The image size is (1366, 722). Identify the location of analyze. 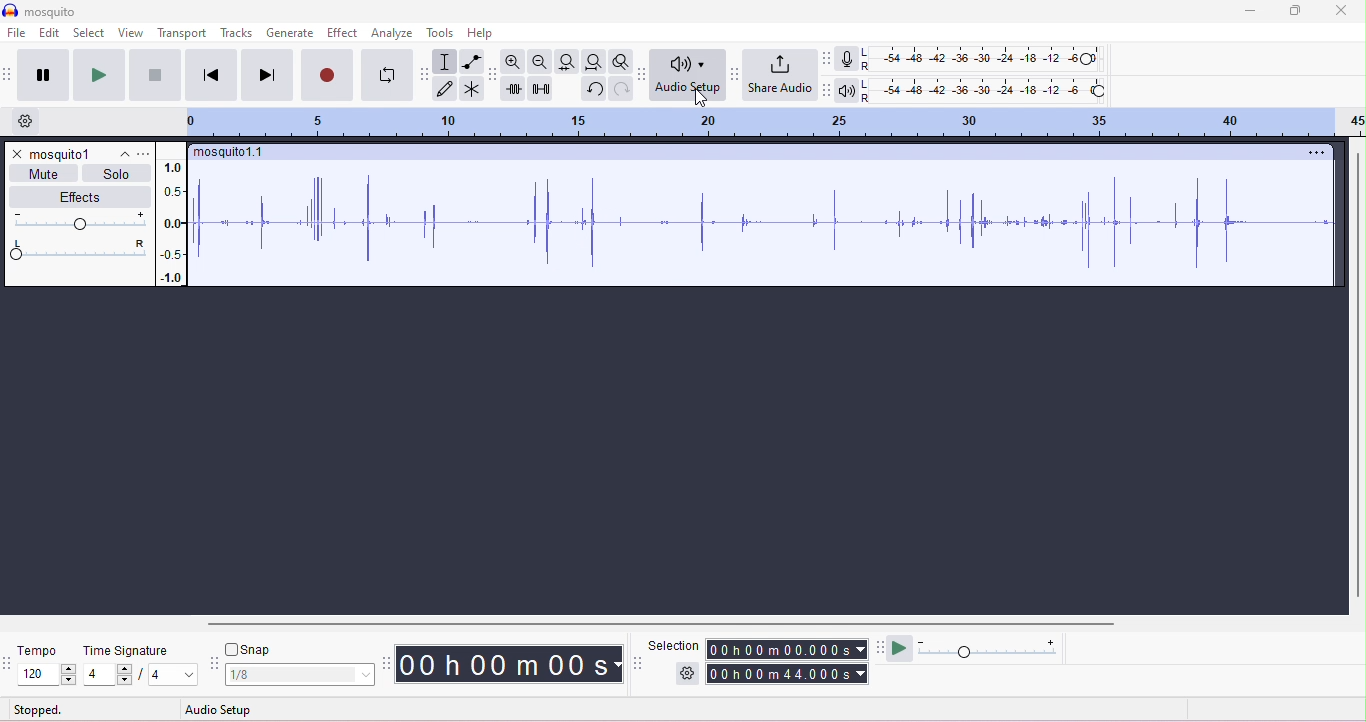
(394, 34).